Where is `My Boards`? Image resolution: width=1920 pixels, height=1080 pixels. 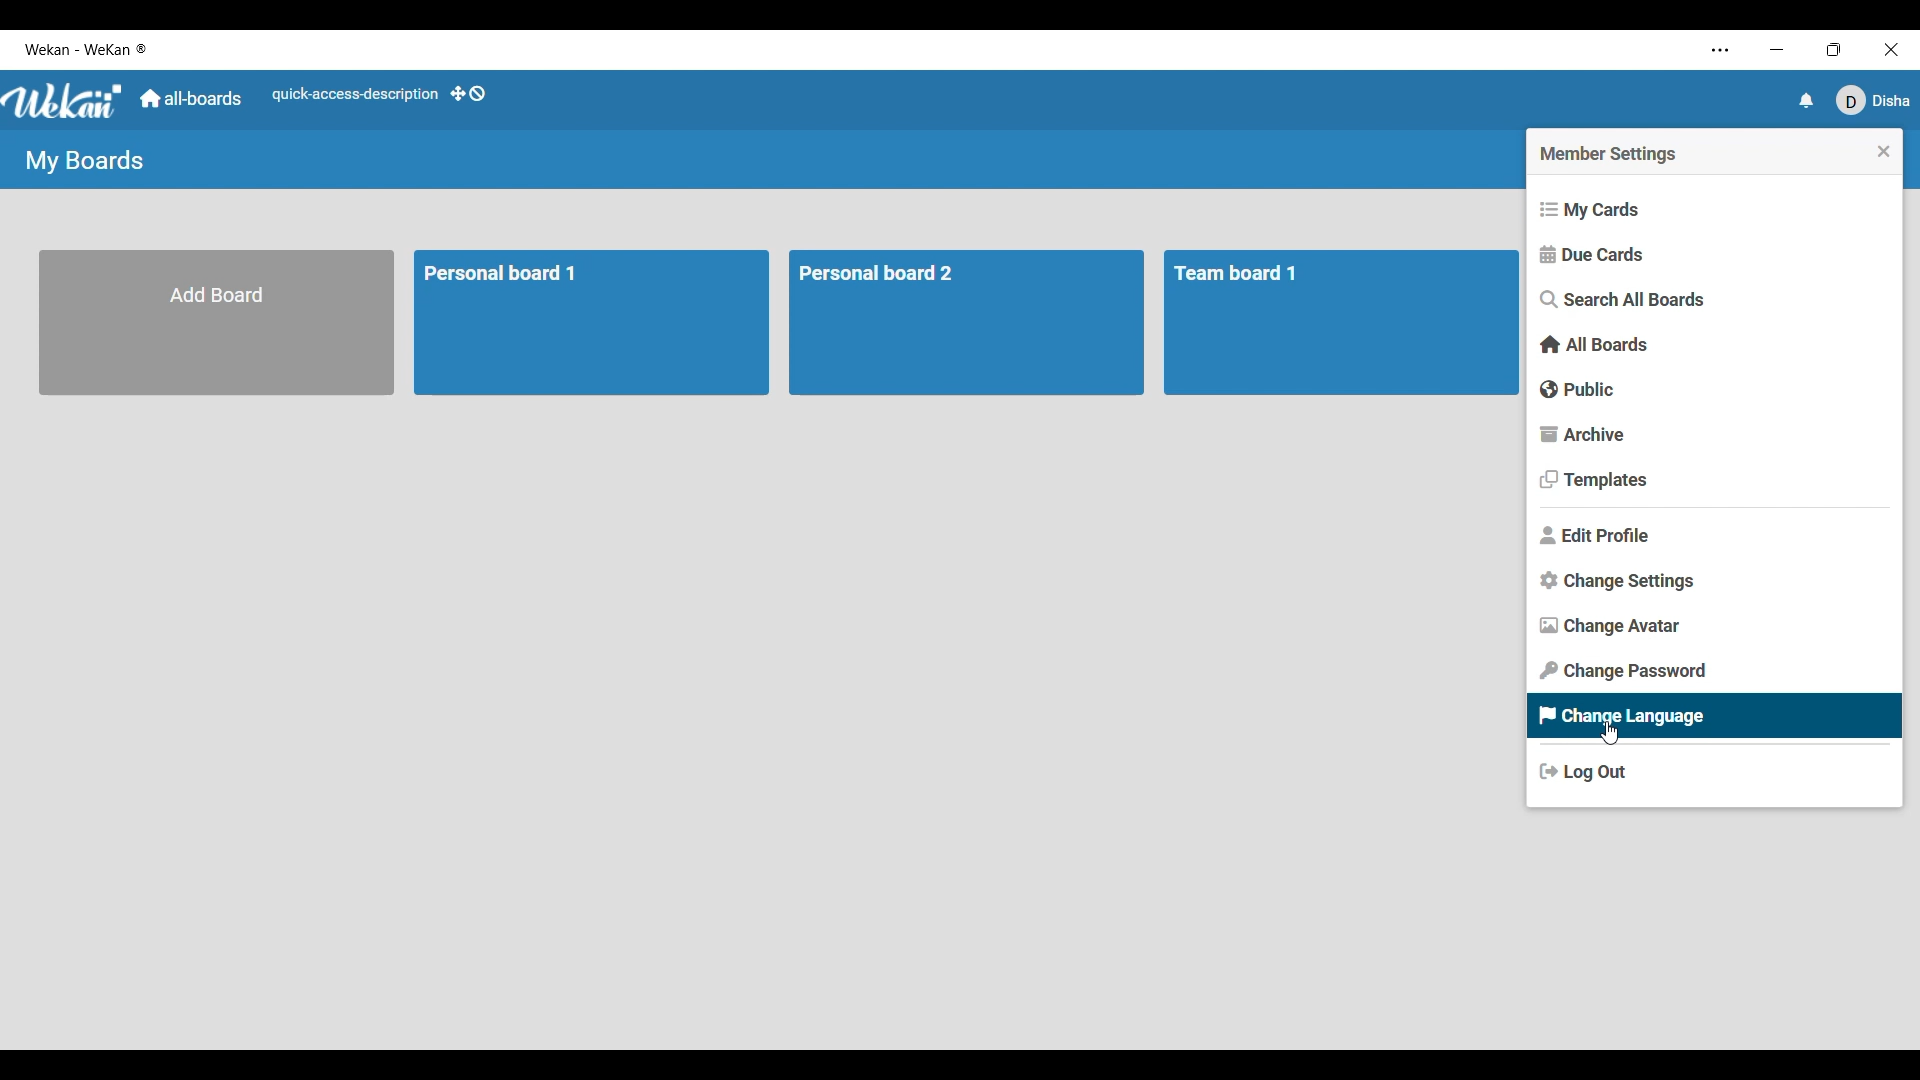 My Boards is located at coordinates (84, 161).